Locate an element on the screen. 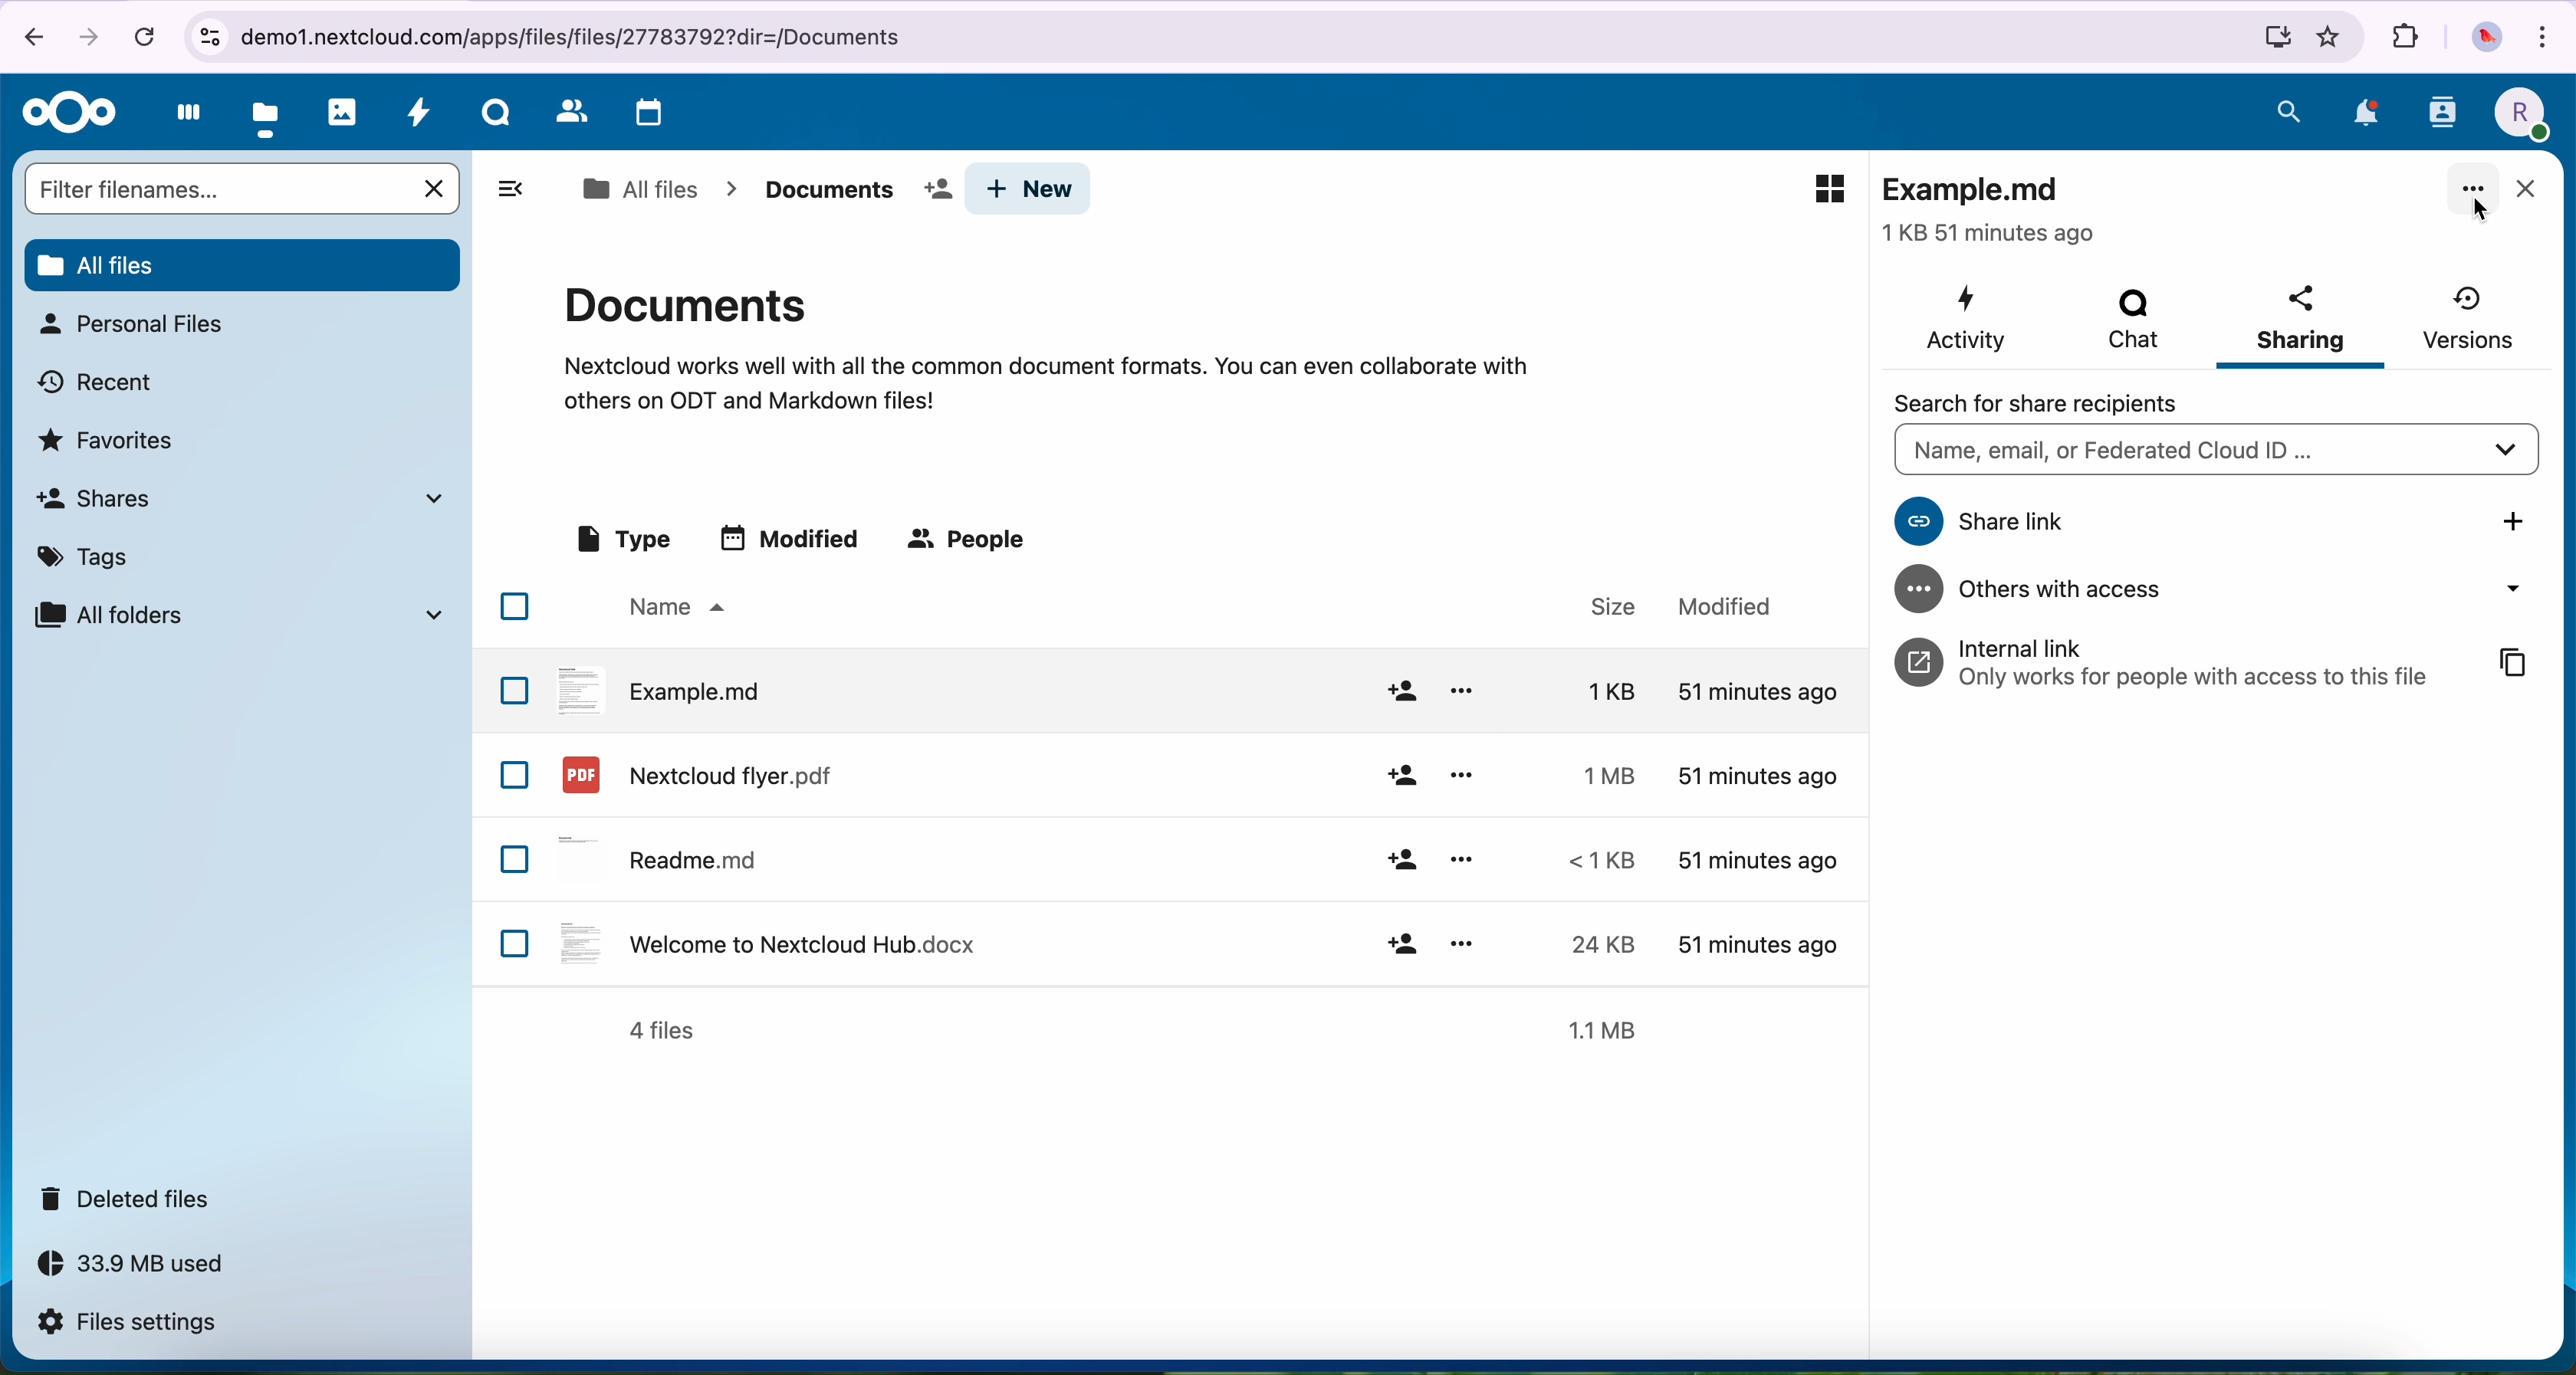 The width and height of the screenshot is (2576, 1375). versions is located at coordinates (2469, 318).